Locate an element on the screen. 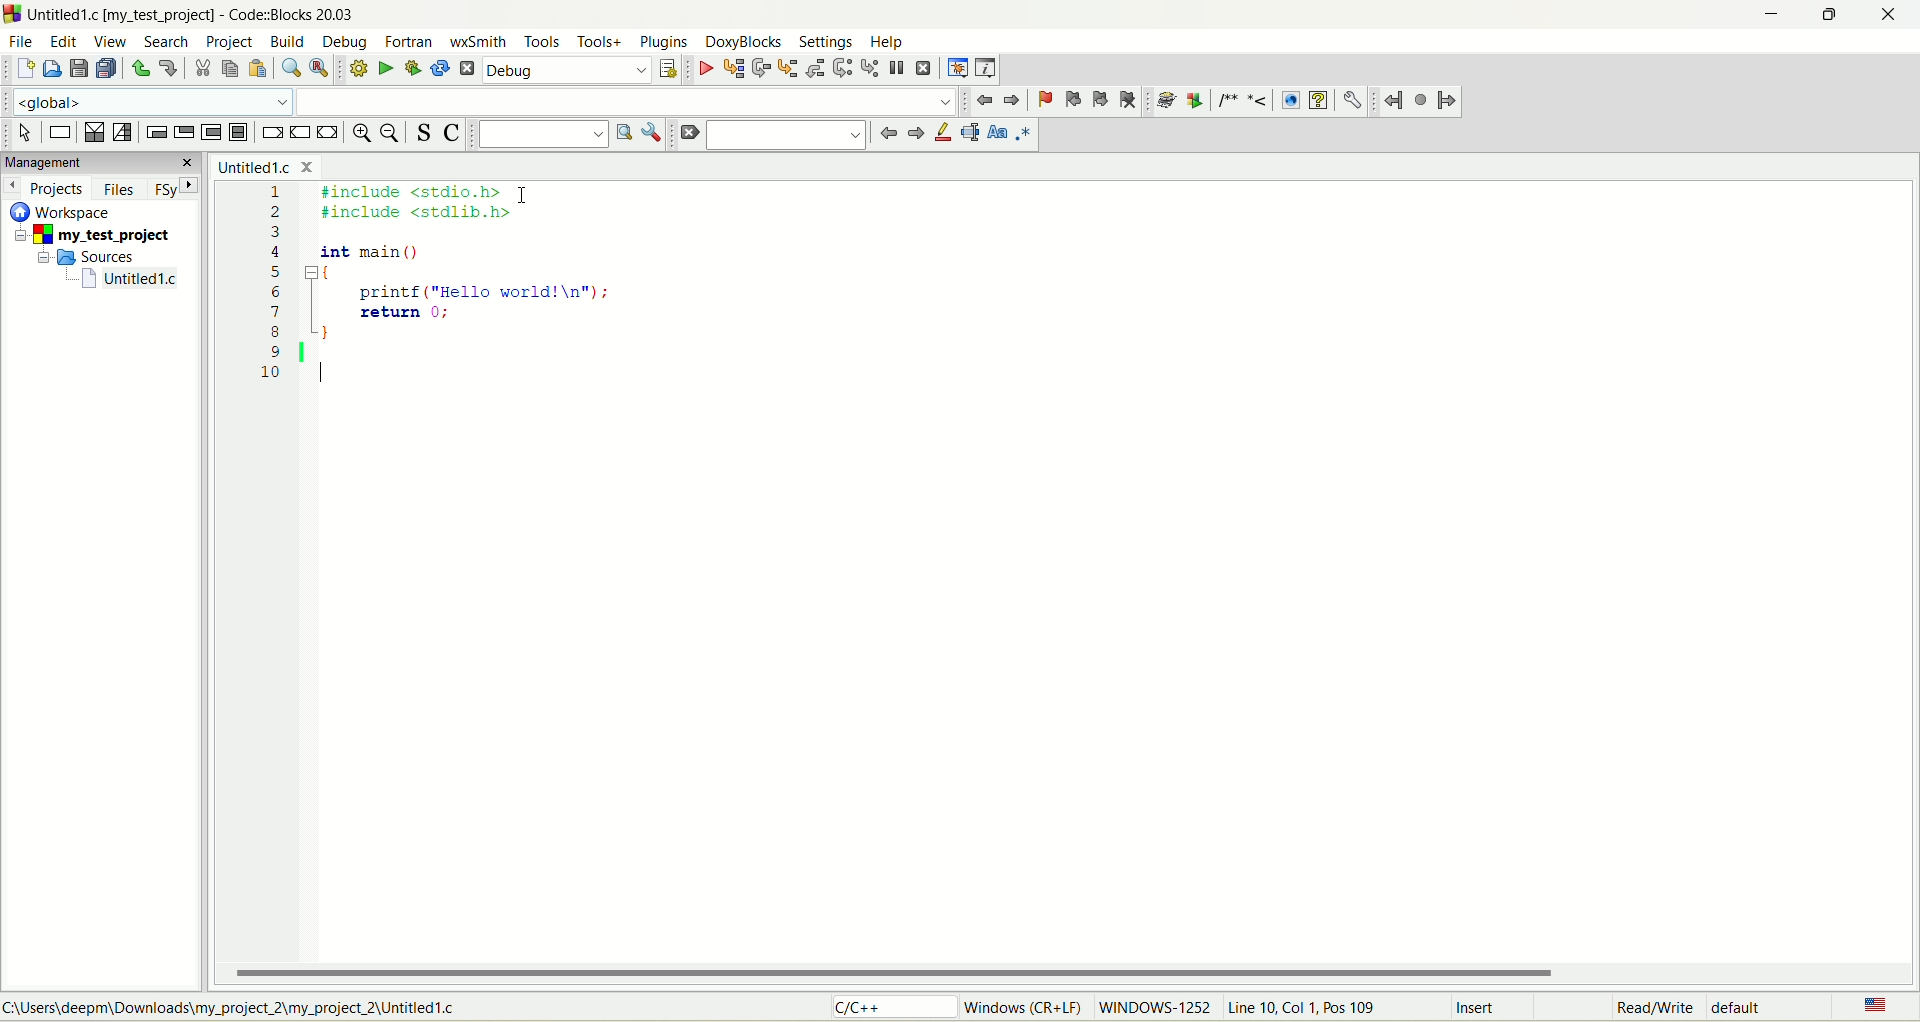  C/C++ is located at coordinates (887, 1009).